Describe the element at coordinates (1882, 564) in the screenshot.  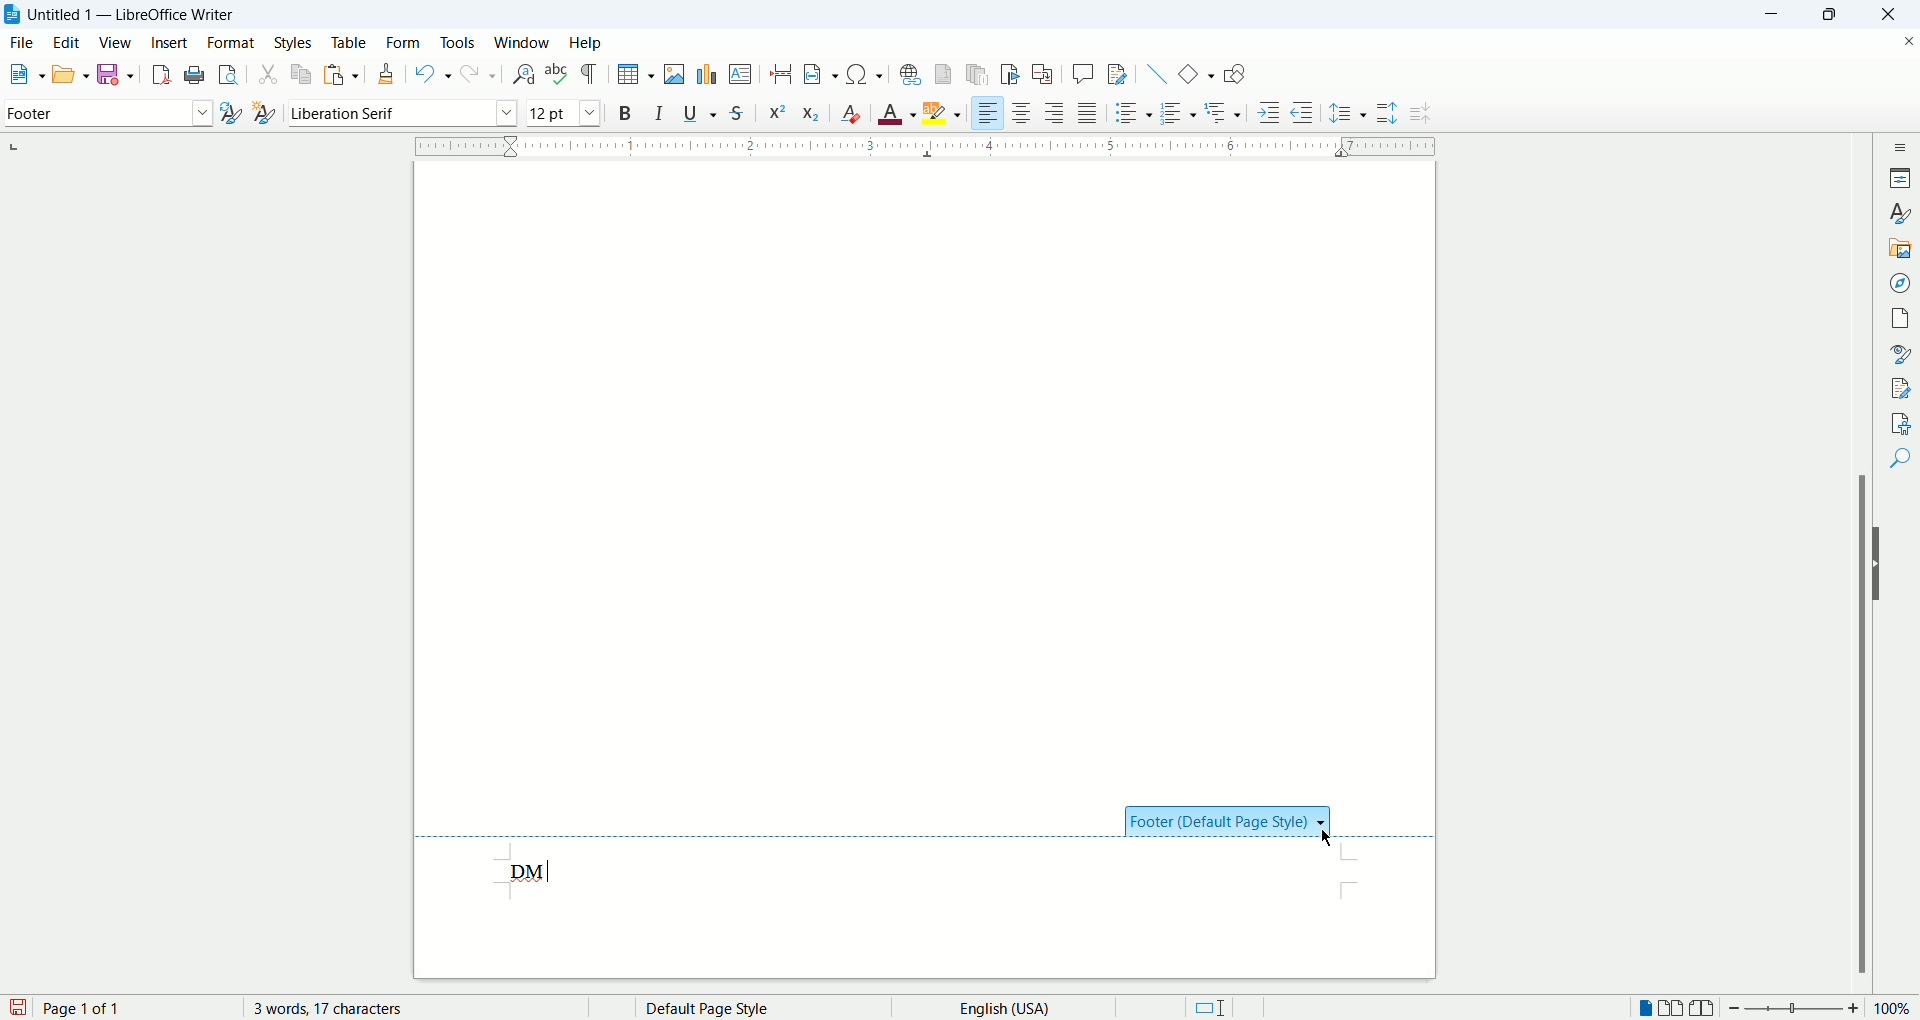
I see `hide` at that location.